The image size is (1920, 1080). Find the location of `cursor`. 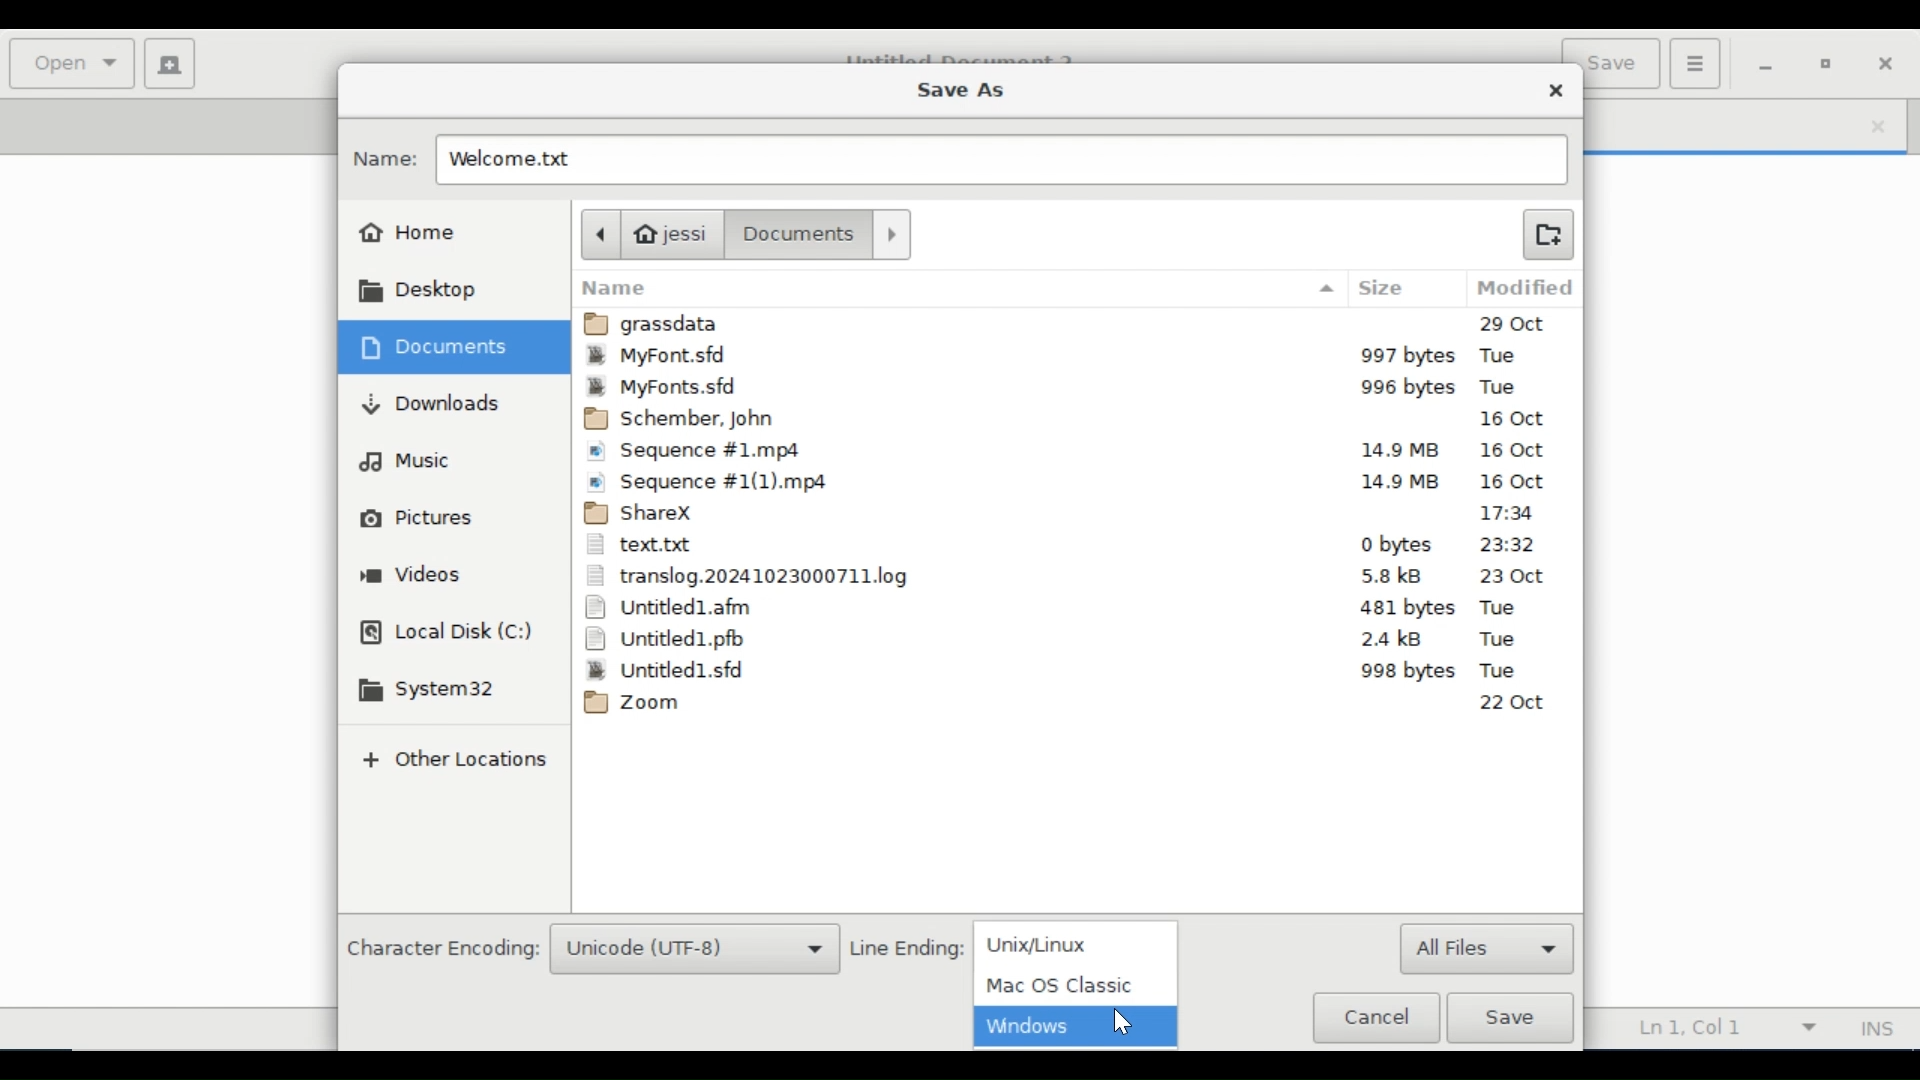

cursor is located at coordinates (1129, 1023).